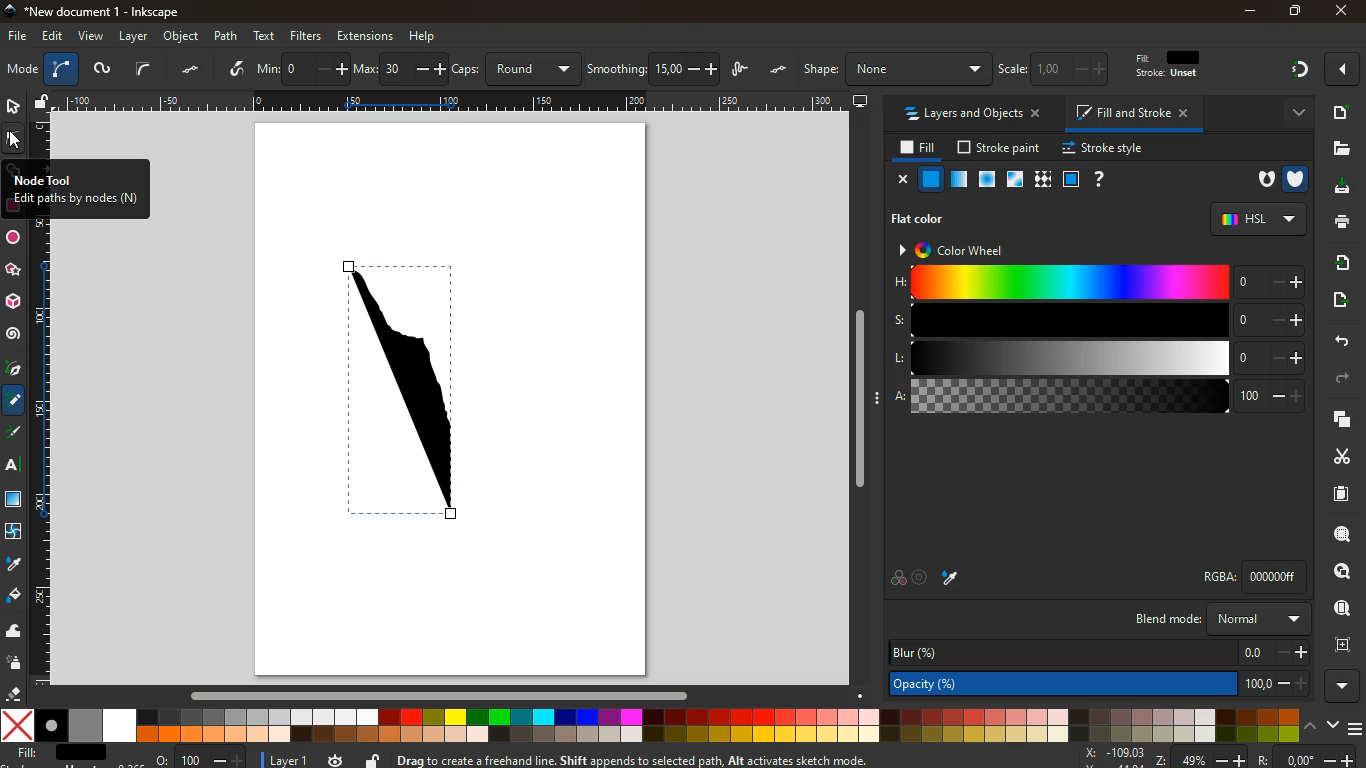 The width and height of the screenshot is (1366, 768). I want to click on back, so click(1336, 340).